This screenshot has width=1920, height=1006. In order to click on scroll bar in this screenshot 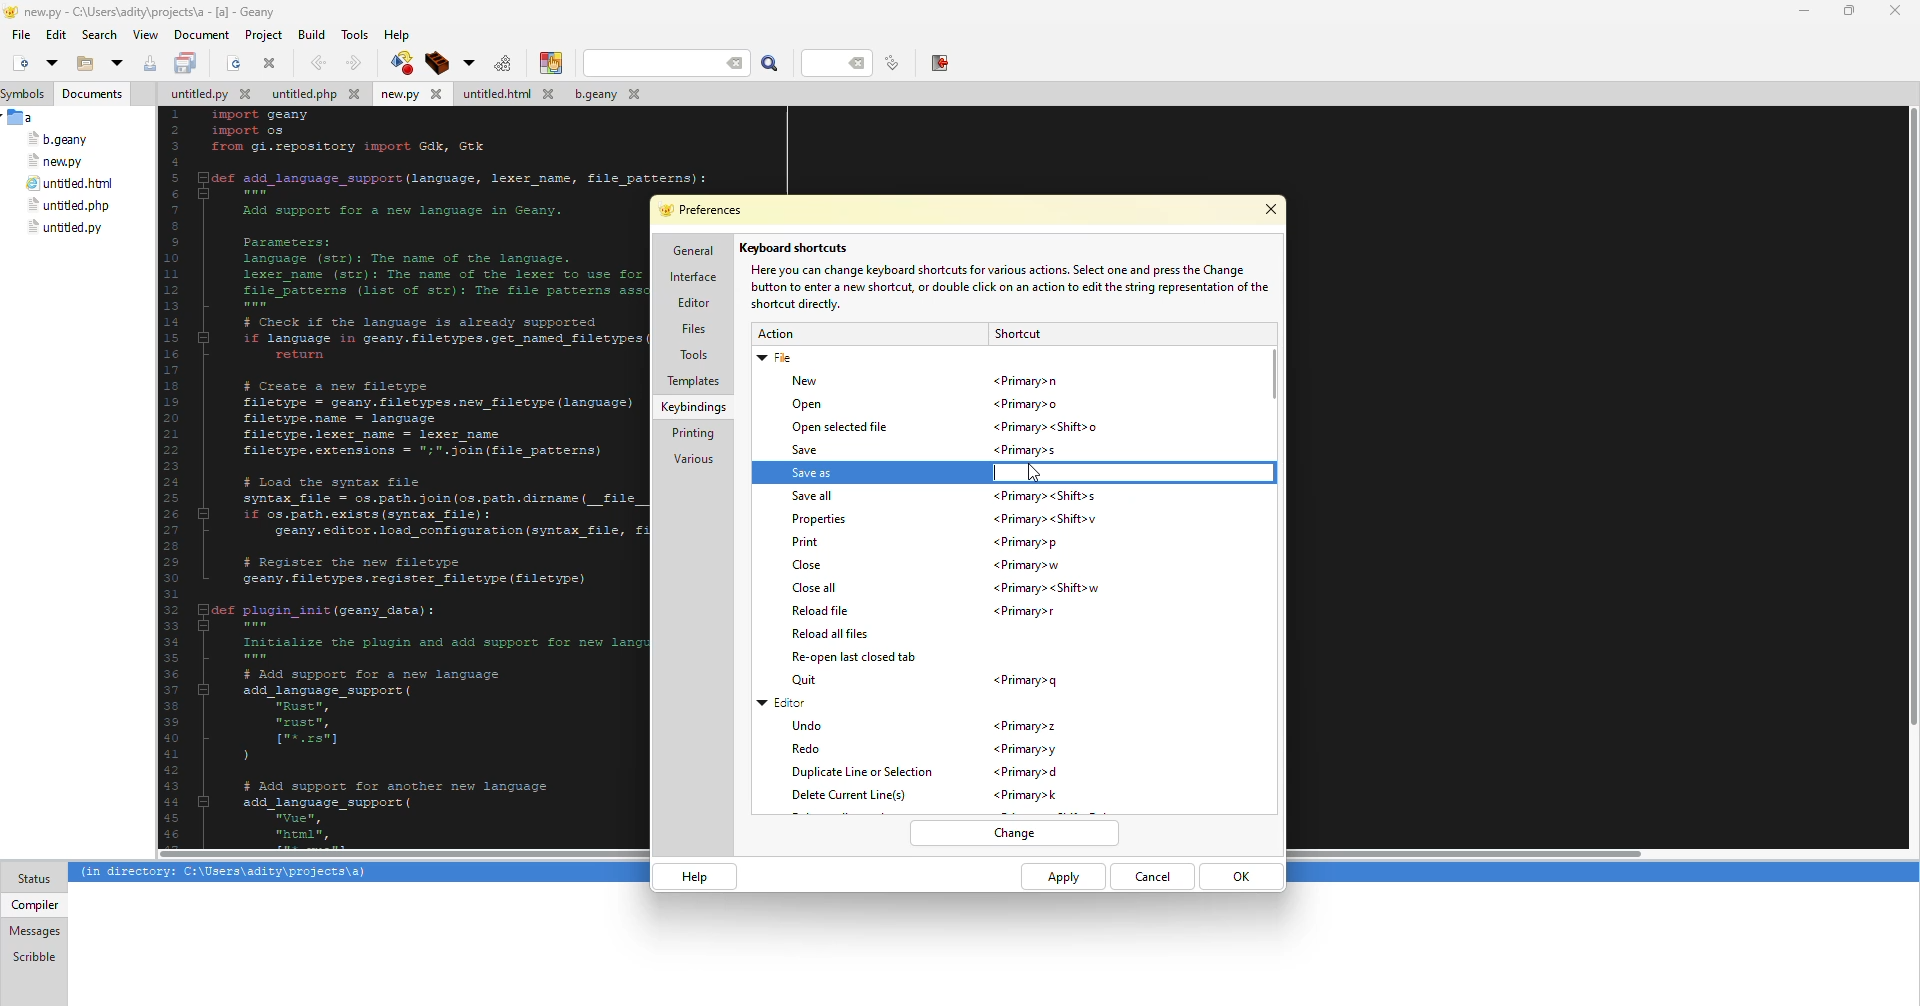, I will do `click(902, 855)`.